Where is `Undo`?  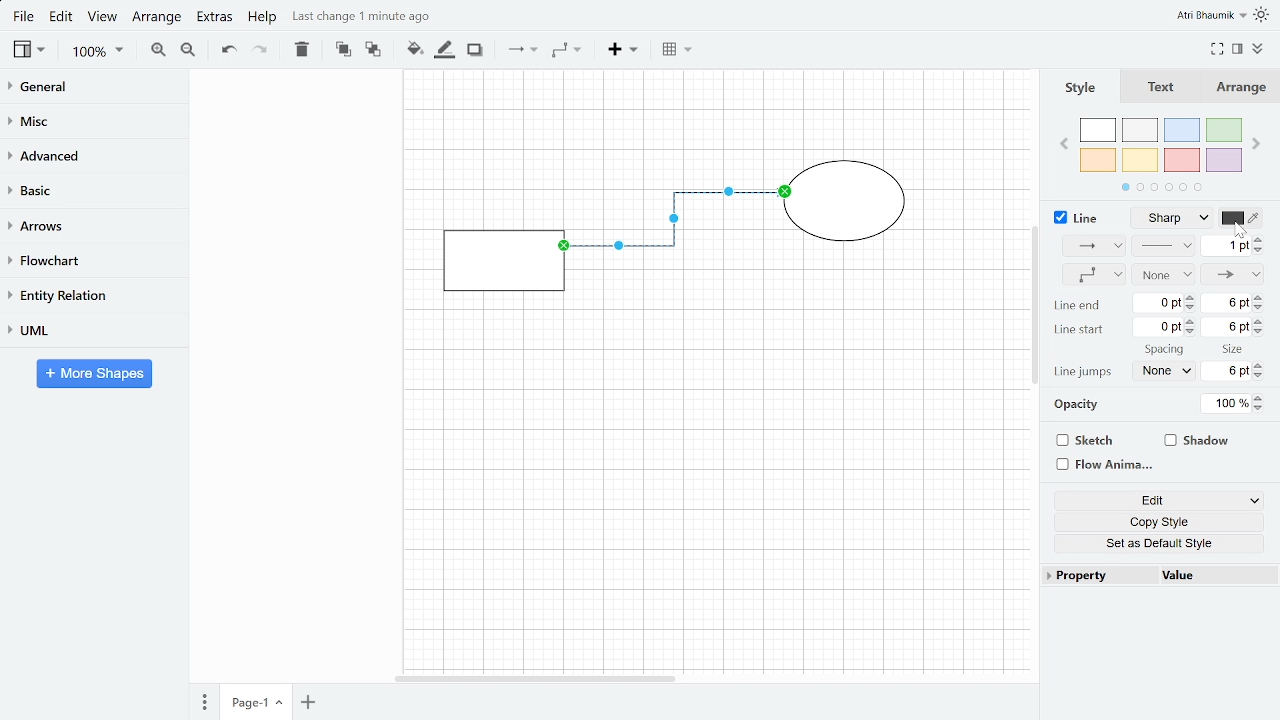
Undo is located at coordinates (227, 50).